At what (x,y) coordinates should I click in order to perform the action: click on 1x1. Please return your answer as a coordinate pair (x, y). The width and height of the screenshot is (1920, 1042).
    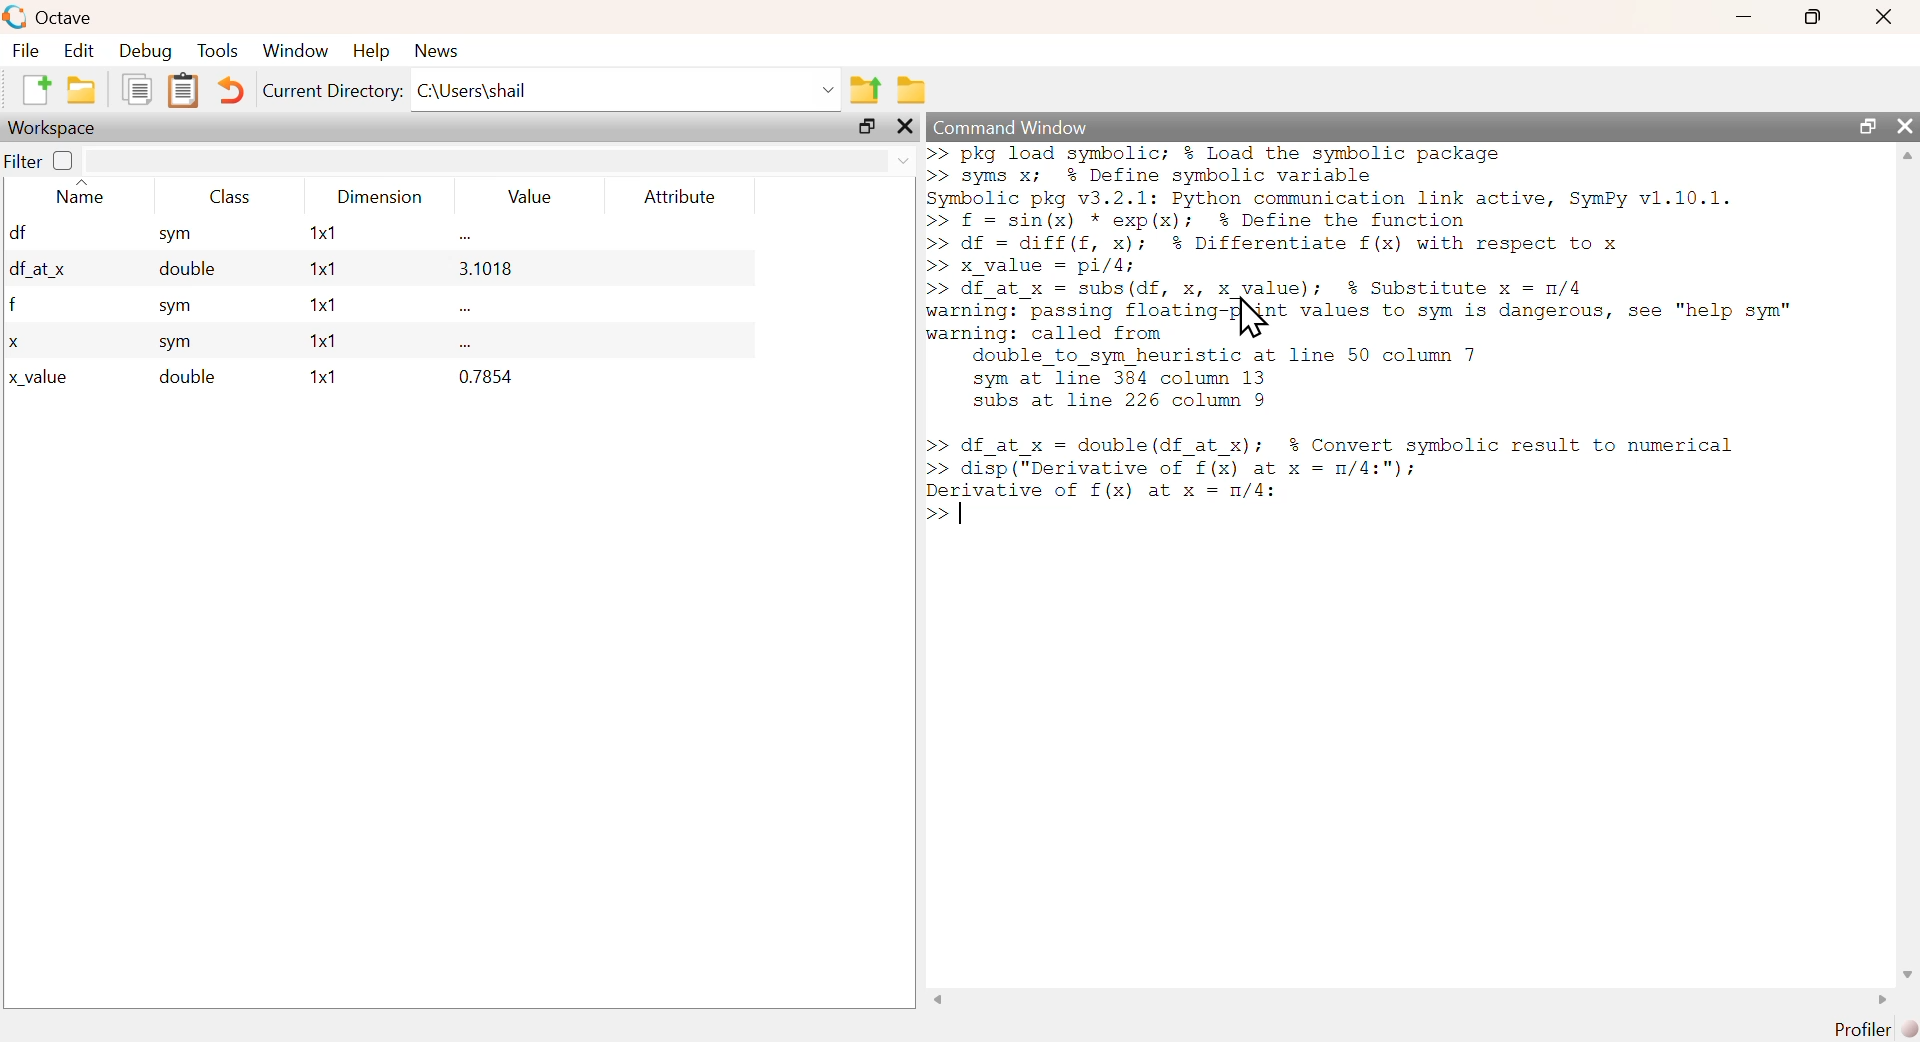
    Looking at the image, I should click on (315, 304).